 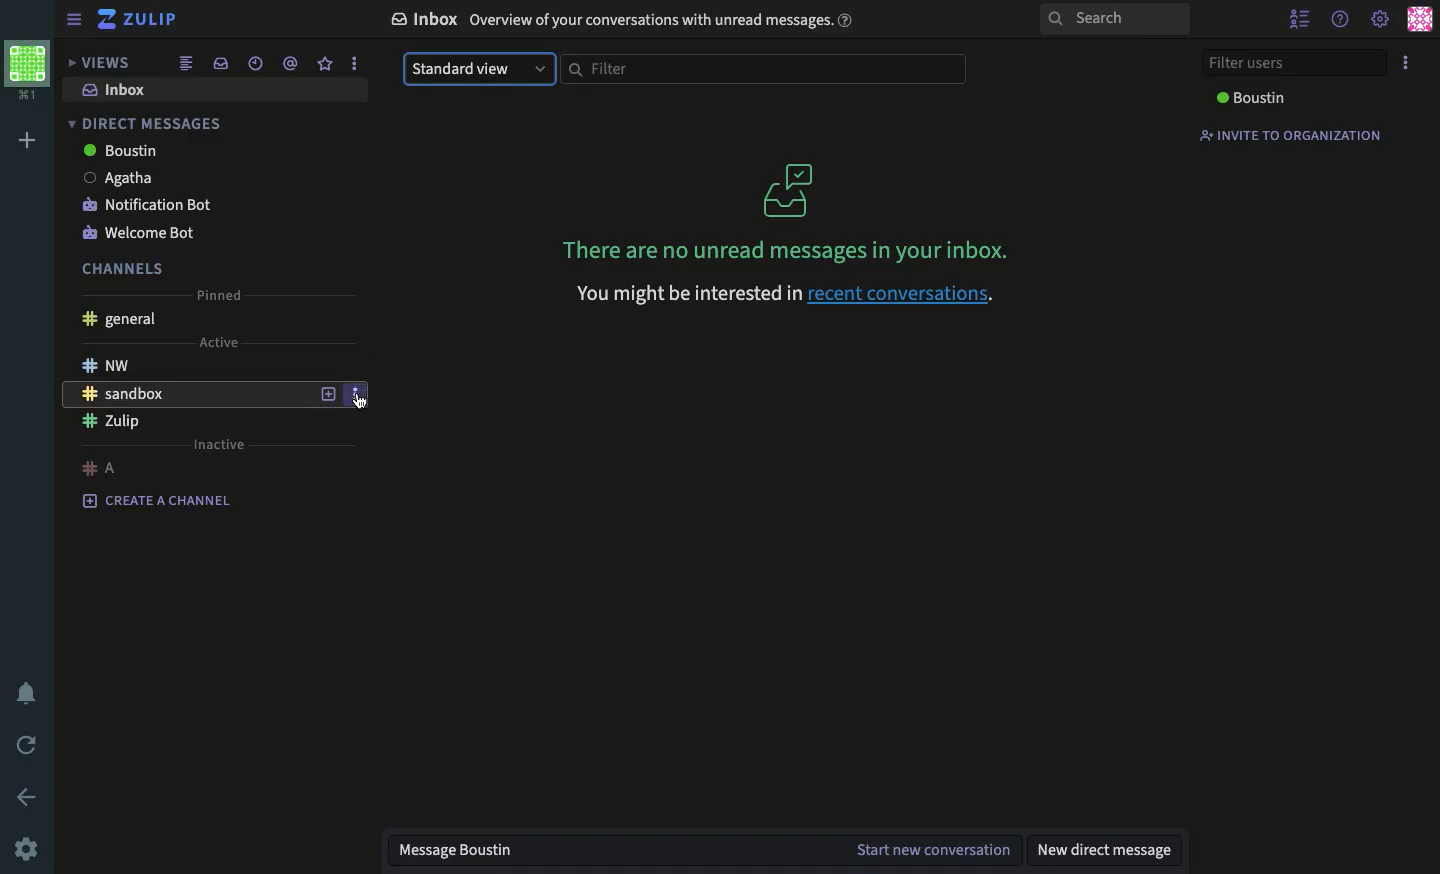 I want to click on help, so click(x=1341, y=19).